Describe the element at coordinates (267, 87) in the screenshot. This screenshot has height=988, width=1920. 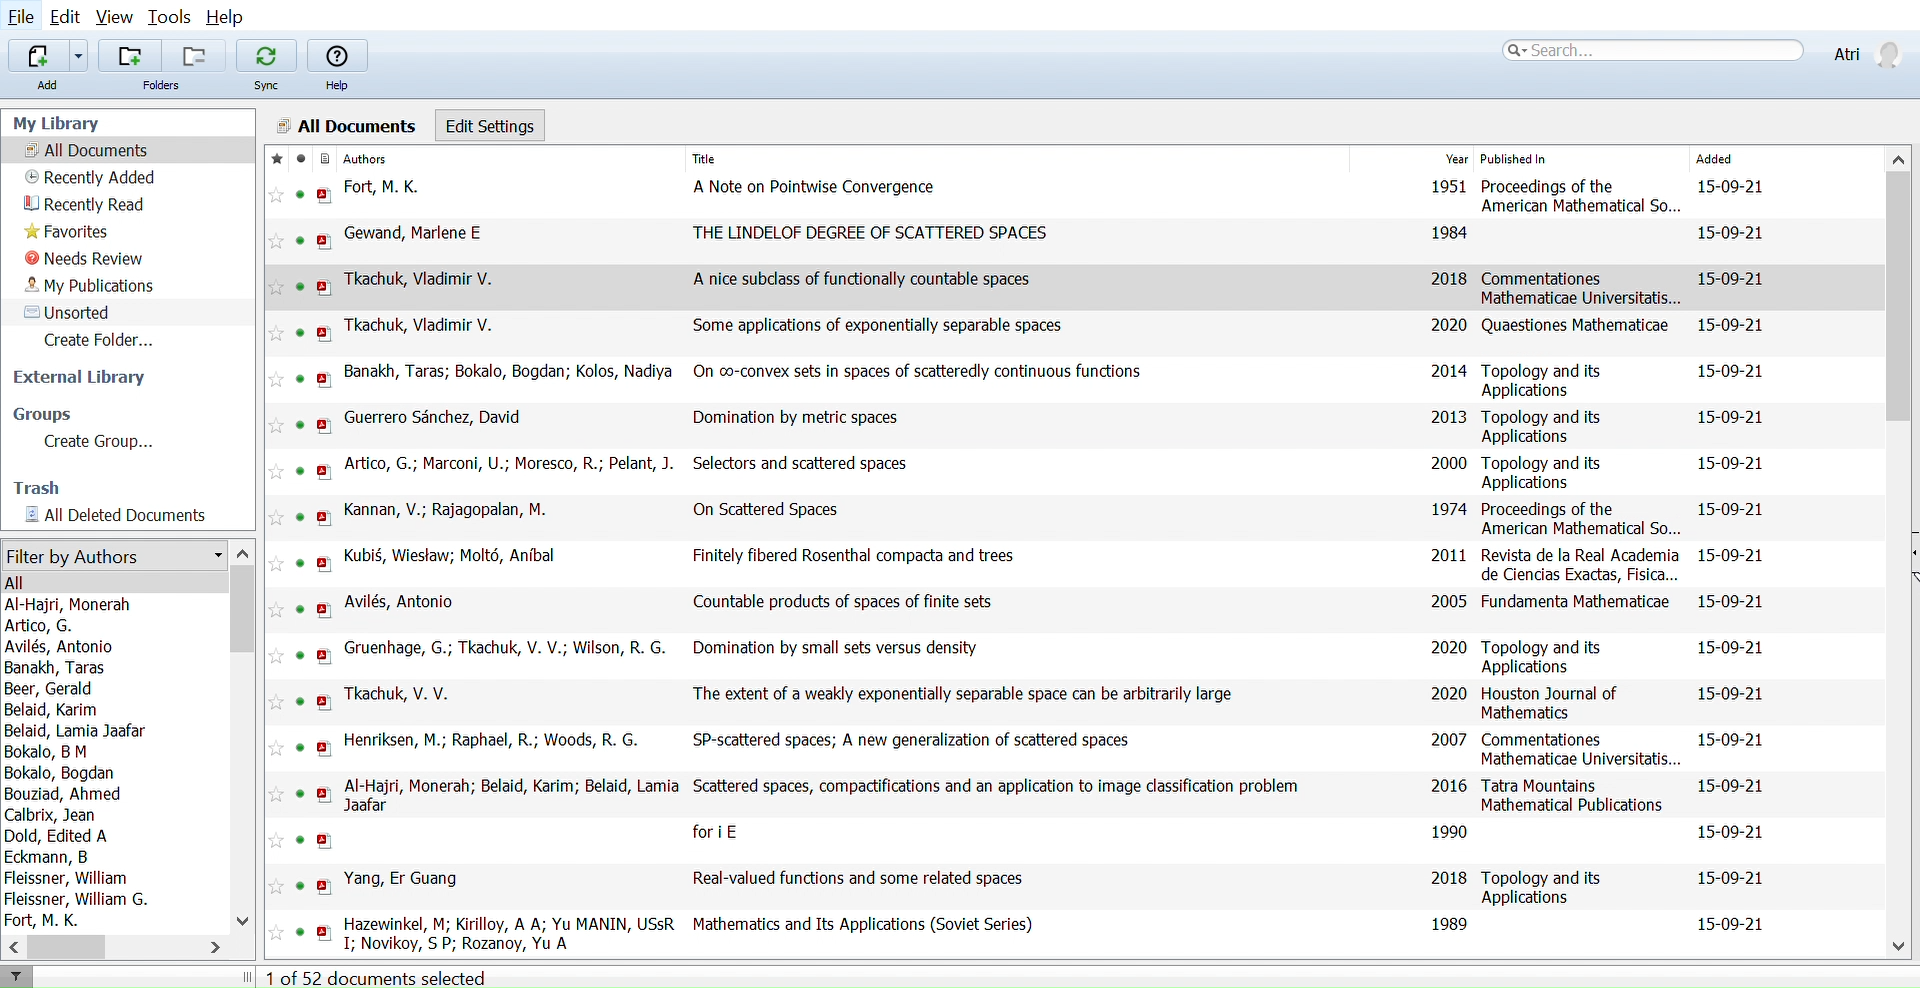
I see `Sync` at that location.